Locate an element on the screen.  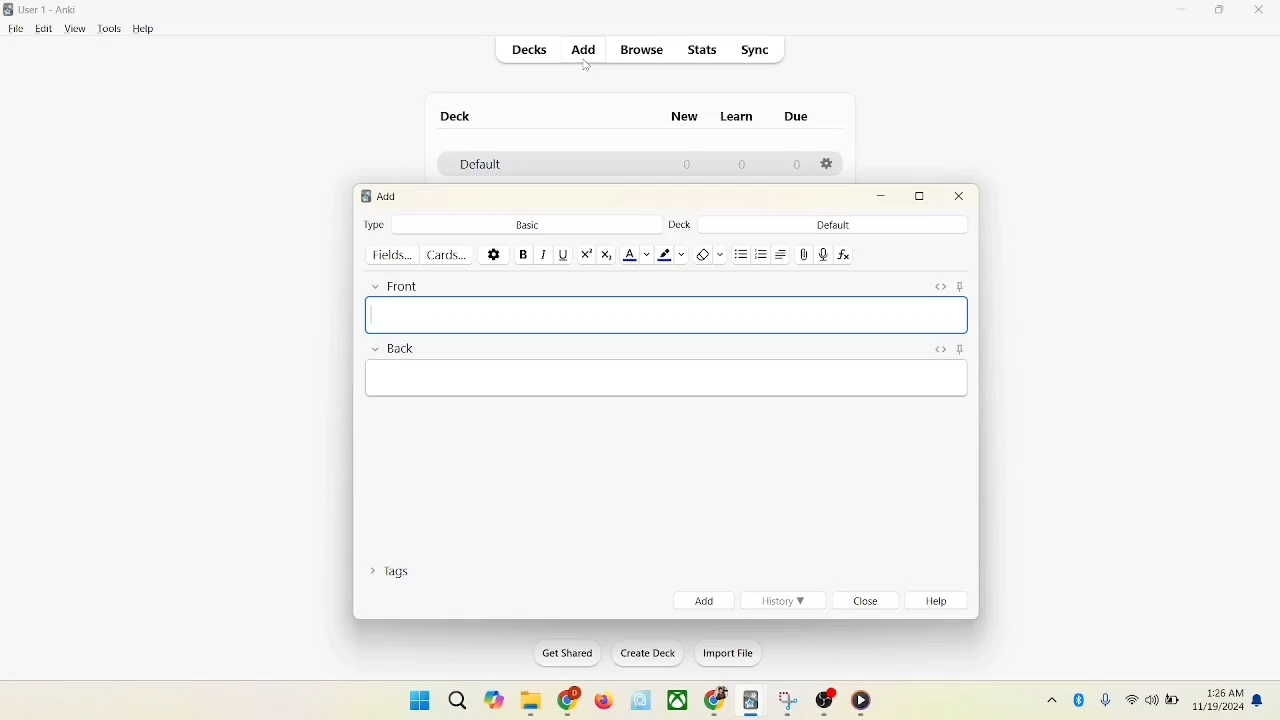
text color is located at coordinates (636, 255).